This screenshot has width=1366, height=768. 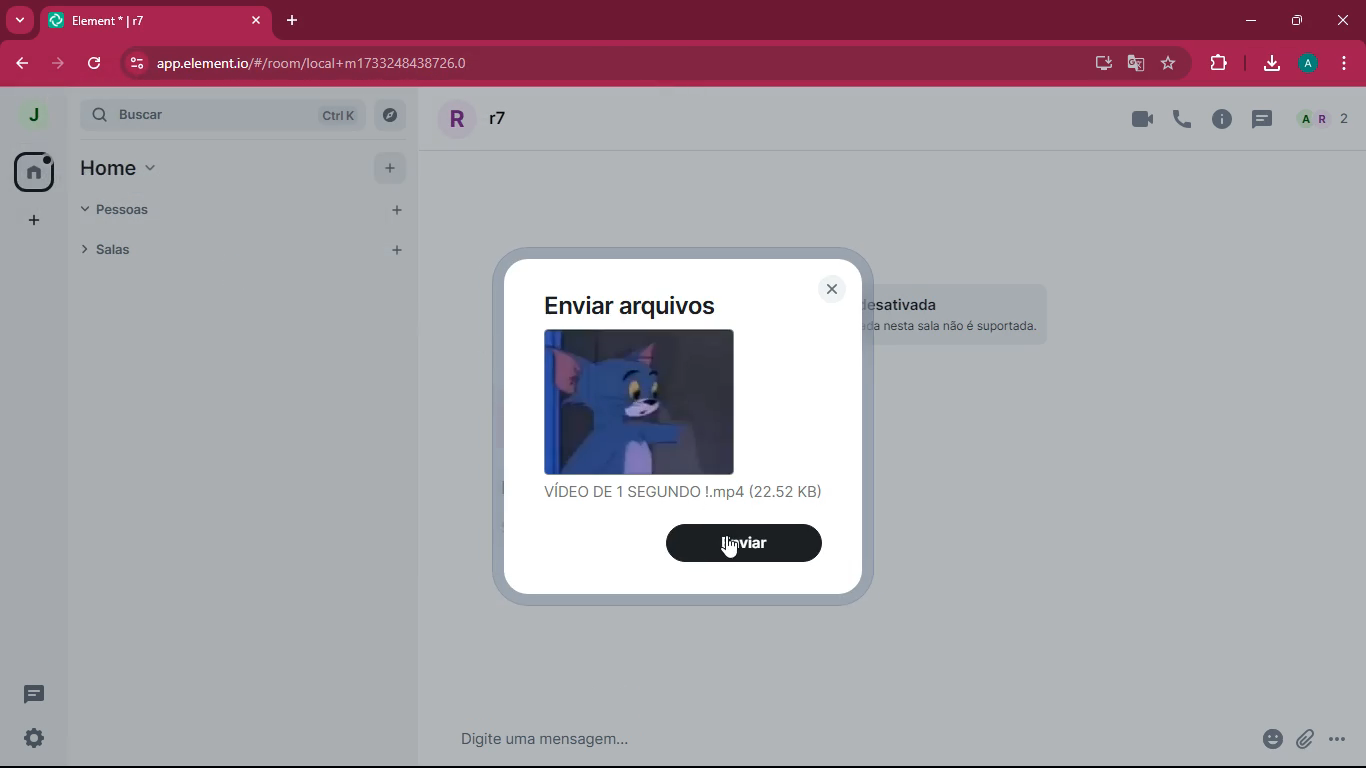 I want to click on home, so click(x=33, y=170).